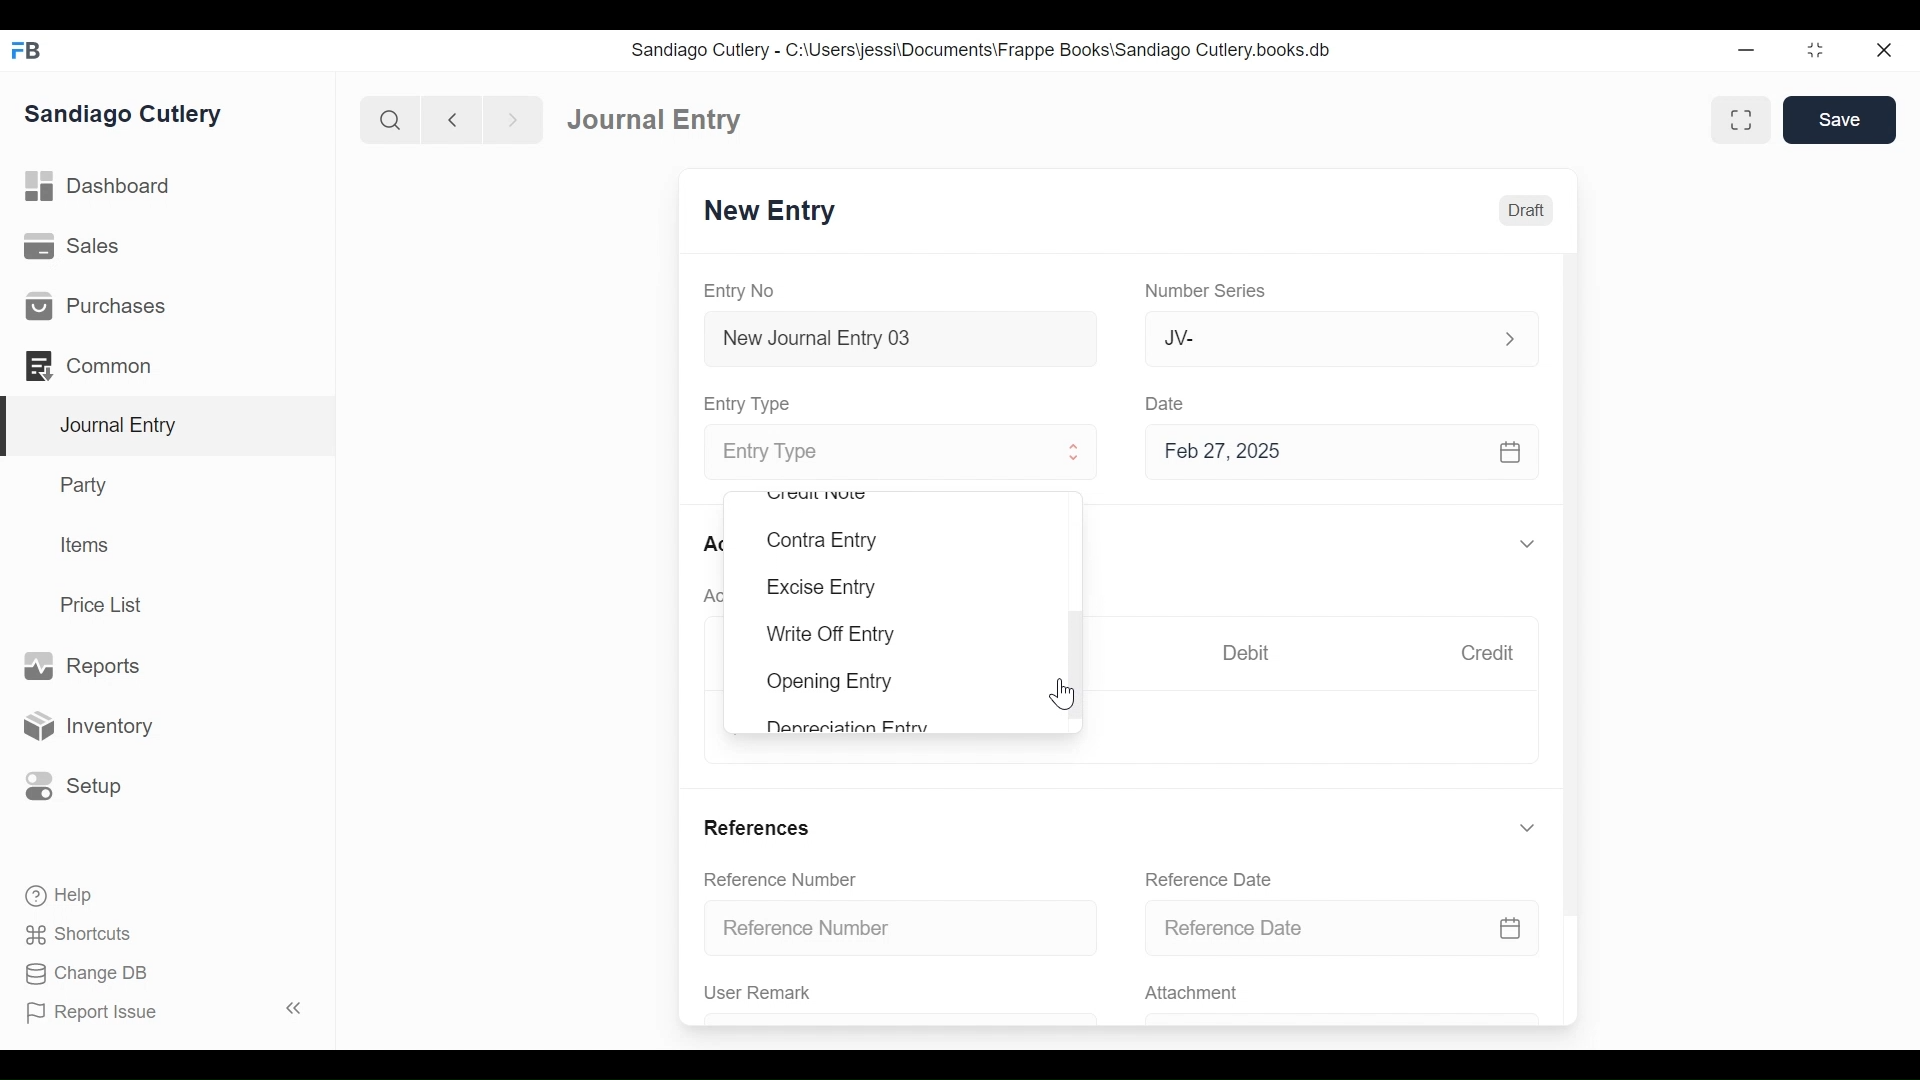  I want to click on Items, so click(82, 544).